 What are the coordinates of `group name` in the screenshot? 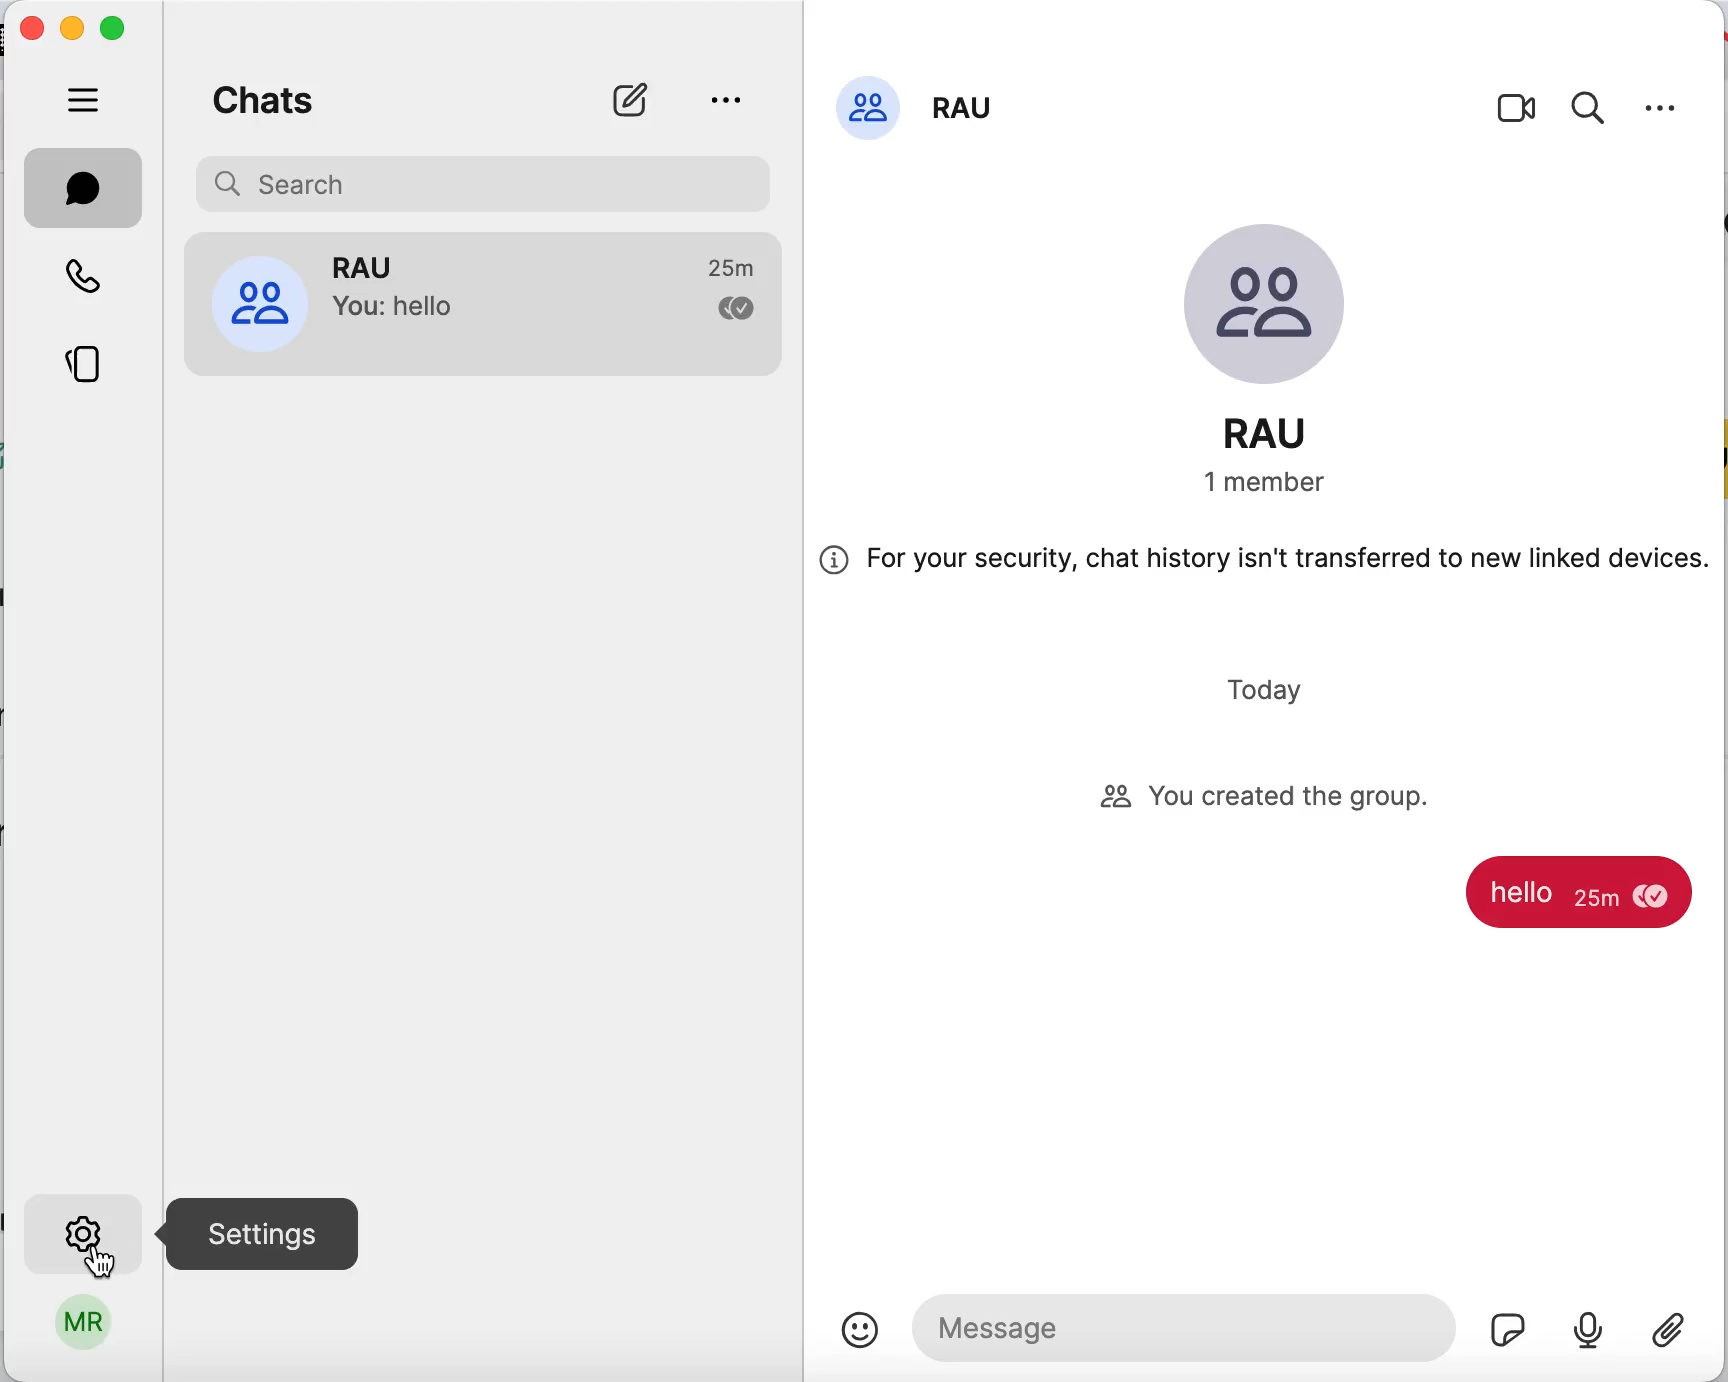 It's located at (1280, 434).